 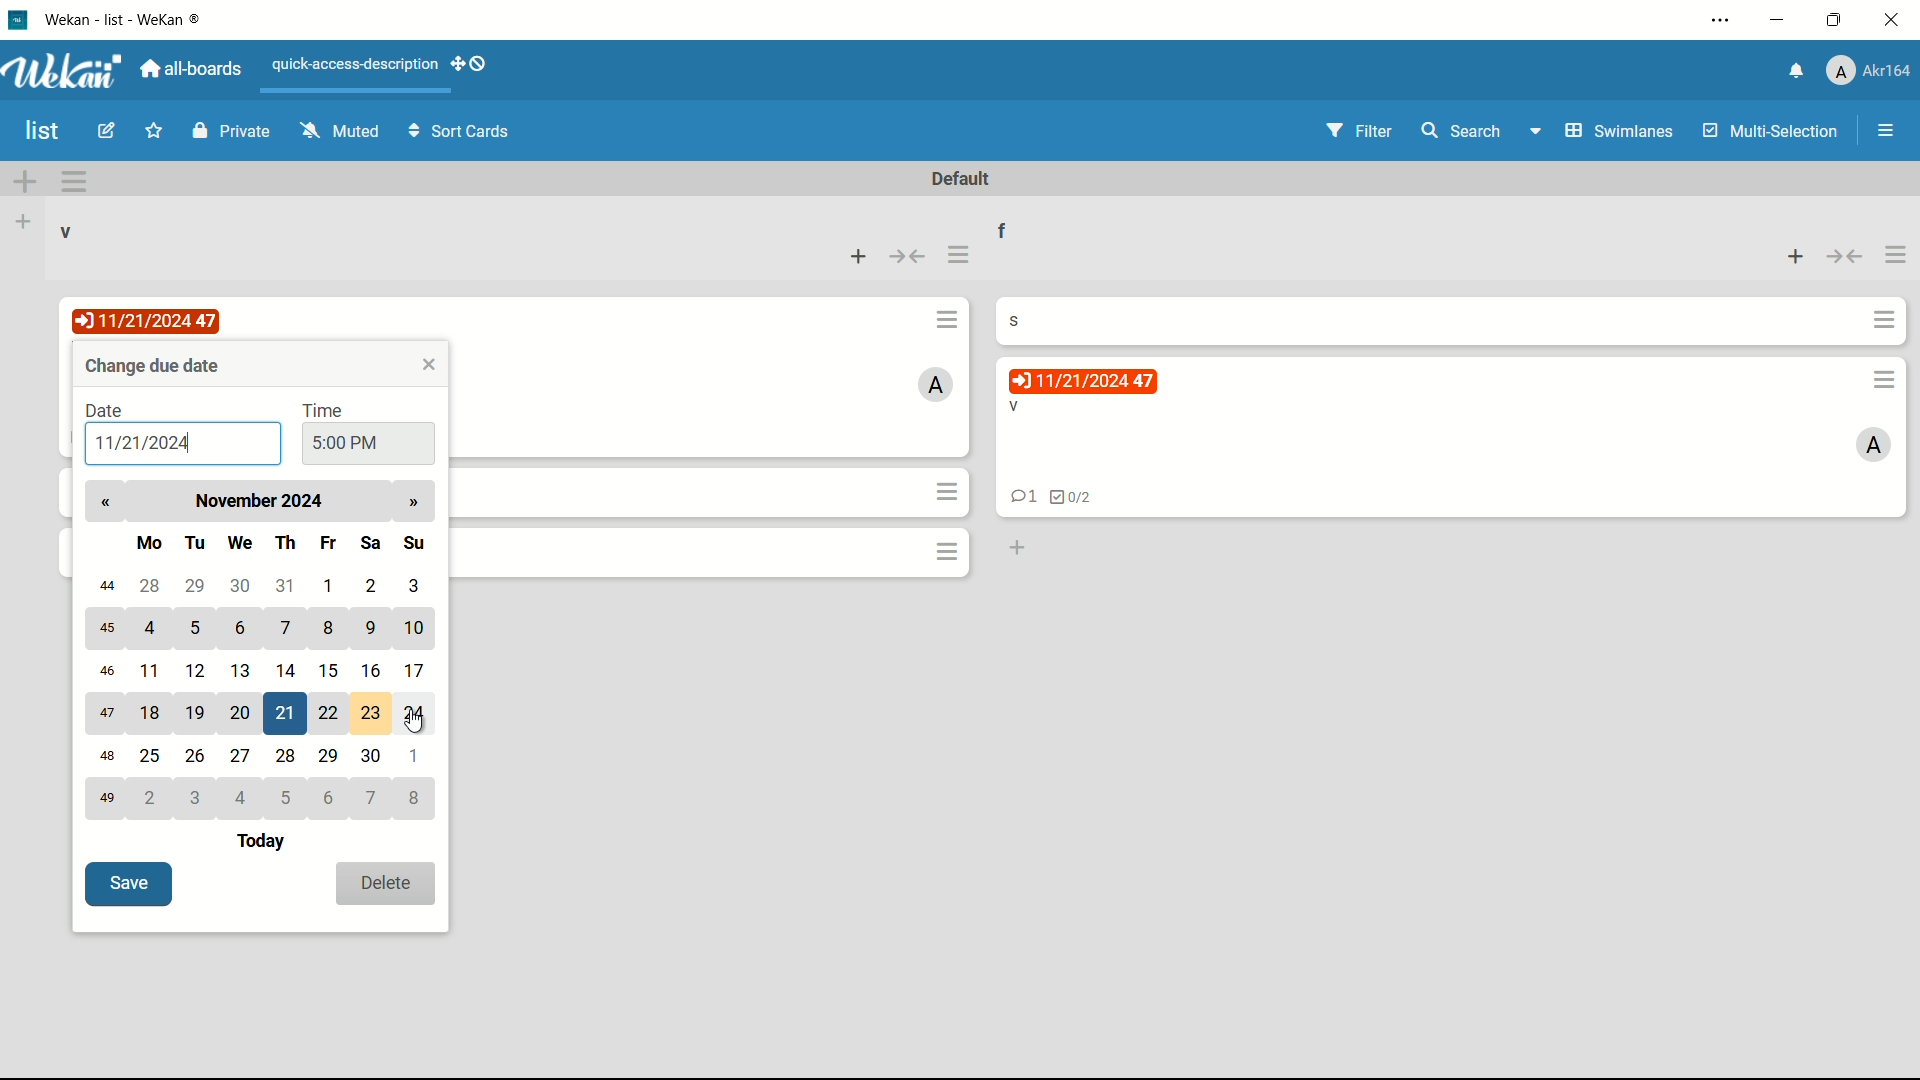 I want to click on close app, so click(x=1892, y=20).